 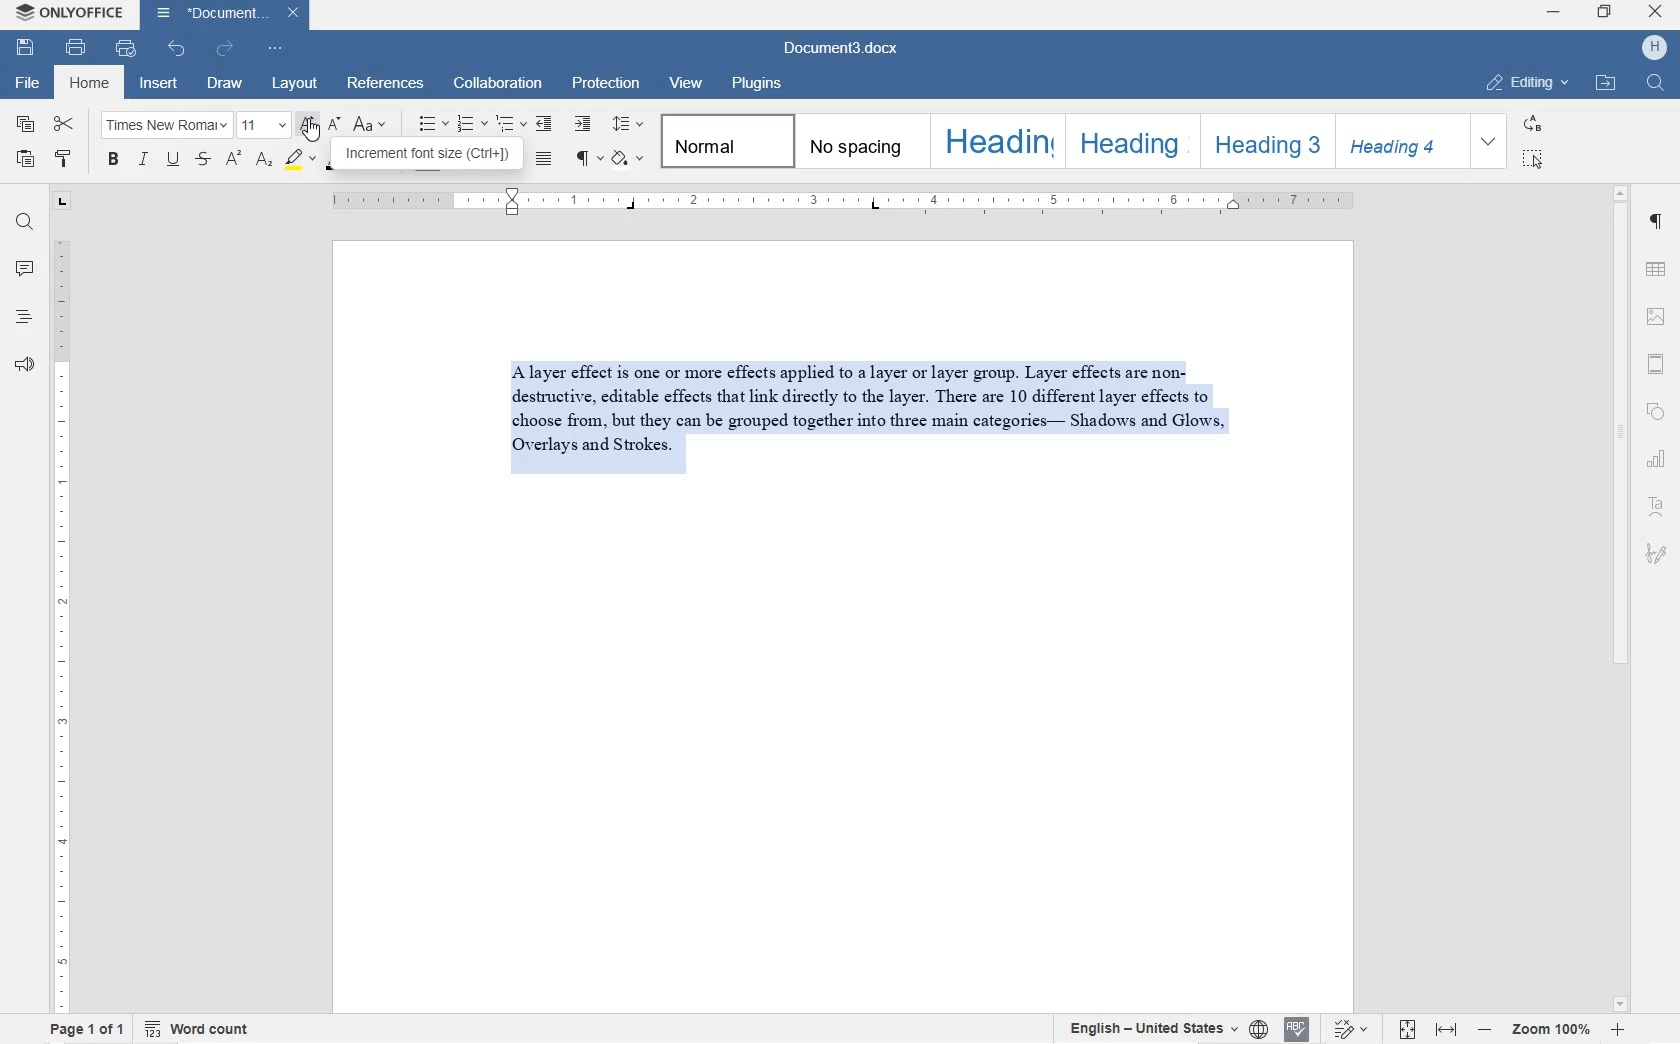 I want to click on DECREASE INDENT, so click(x=545, y=126).